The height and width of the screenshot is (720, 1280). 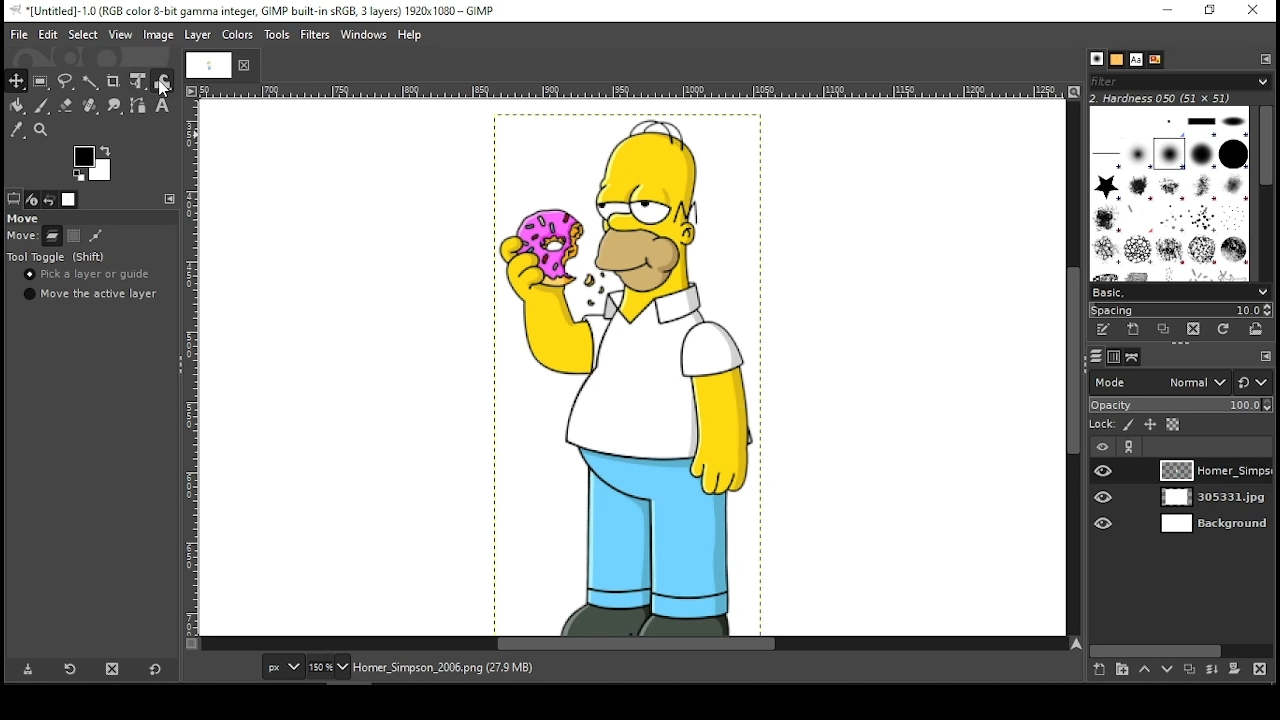 What do you see at coordinates (92, 106) in the screenshot?
I see `healing tool` at bounding box center [92, 106].